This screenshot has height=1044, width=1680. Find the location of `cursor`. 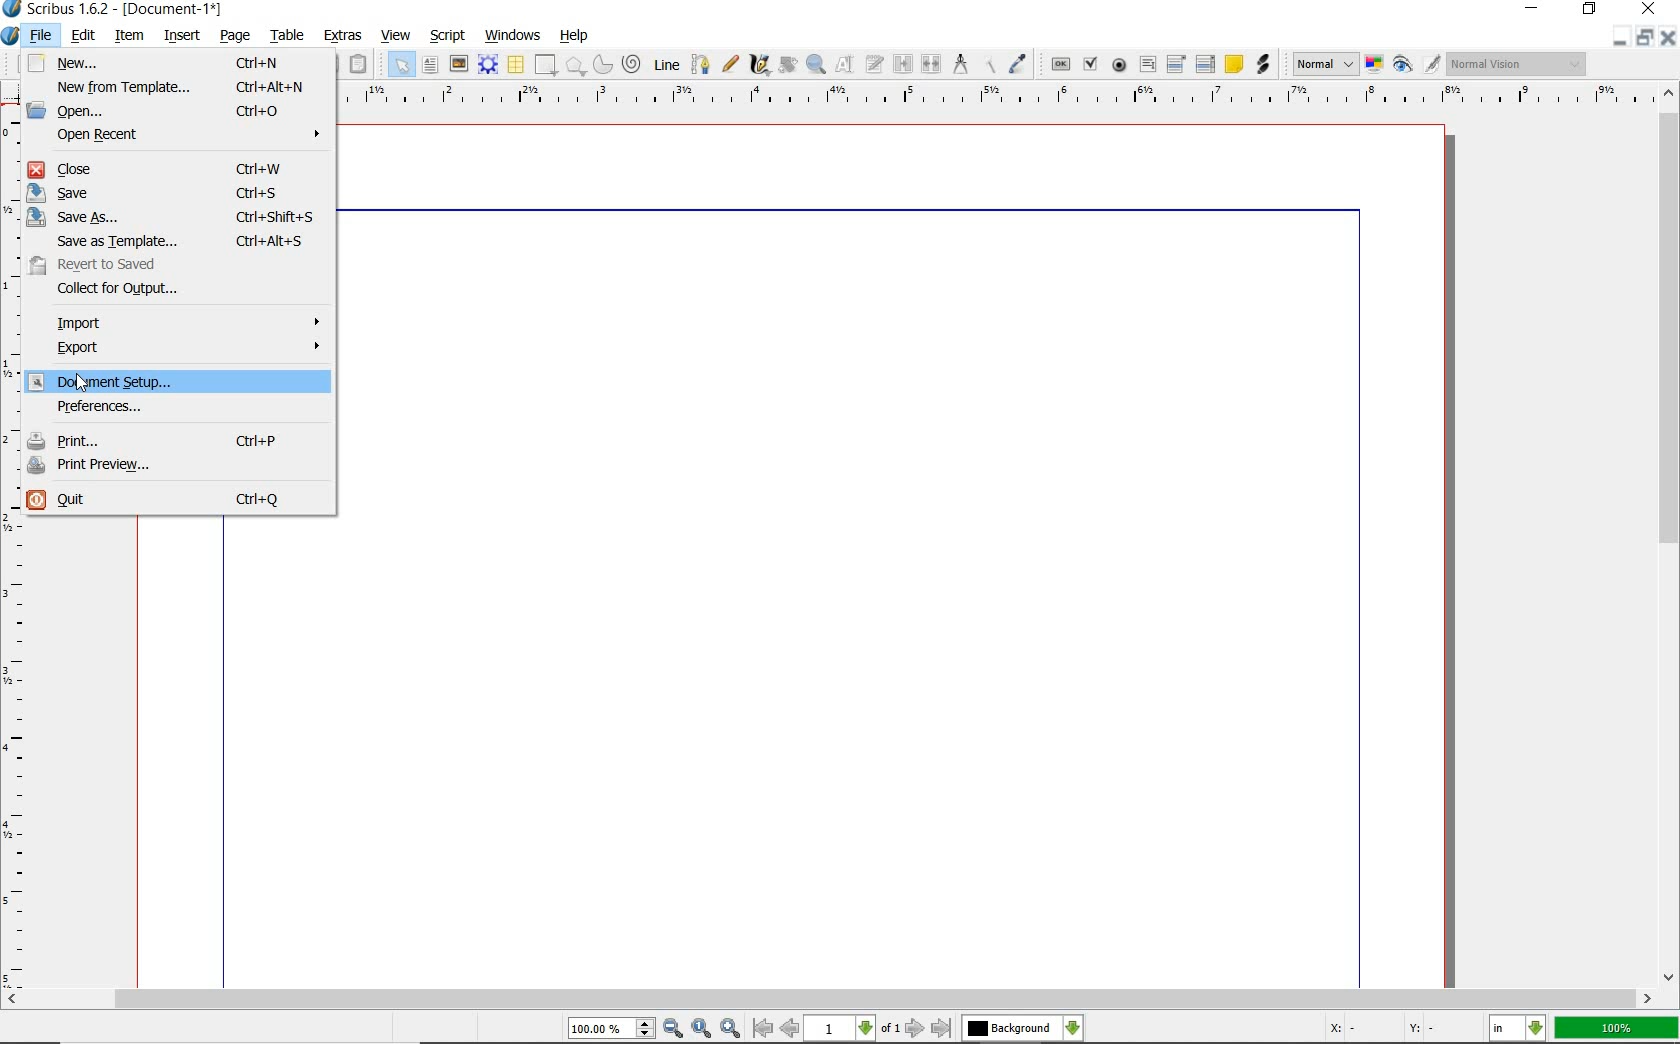

cursor is located at coordinates (88, 385).